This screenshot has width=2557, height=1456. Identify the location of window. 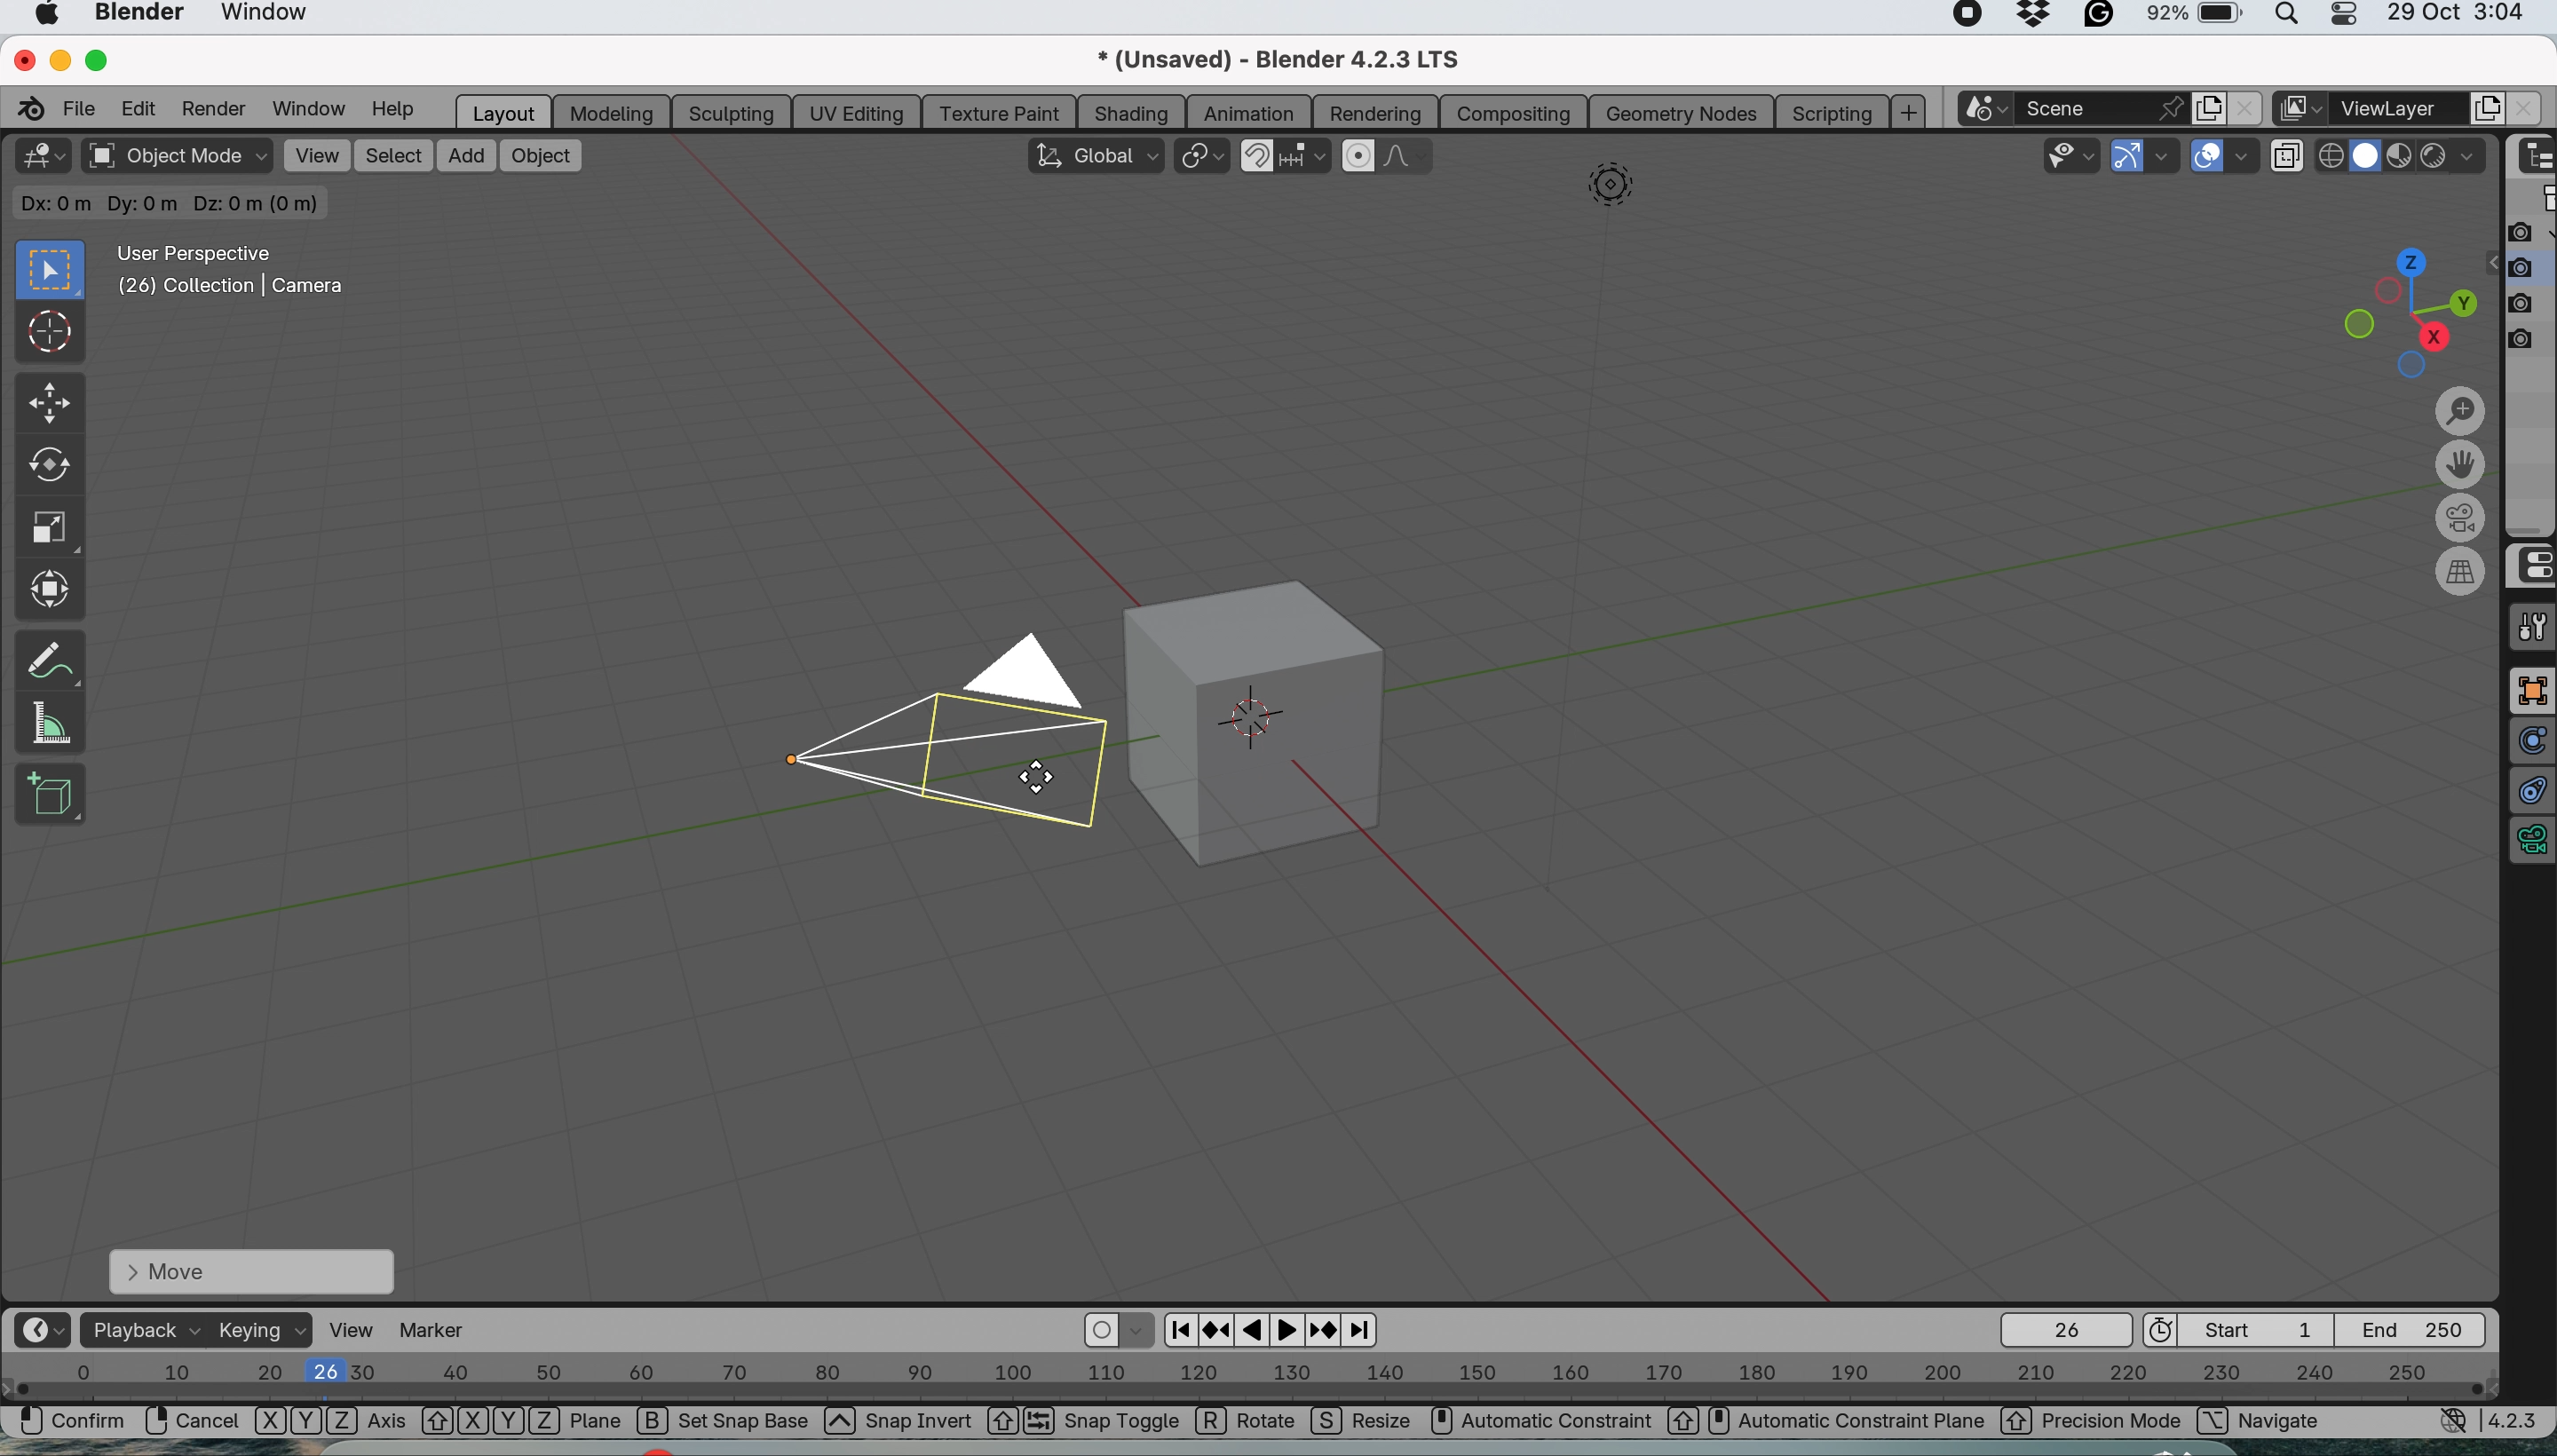
(276, 17).